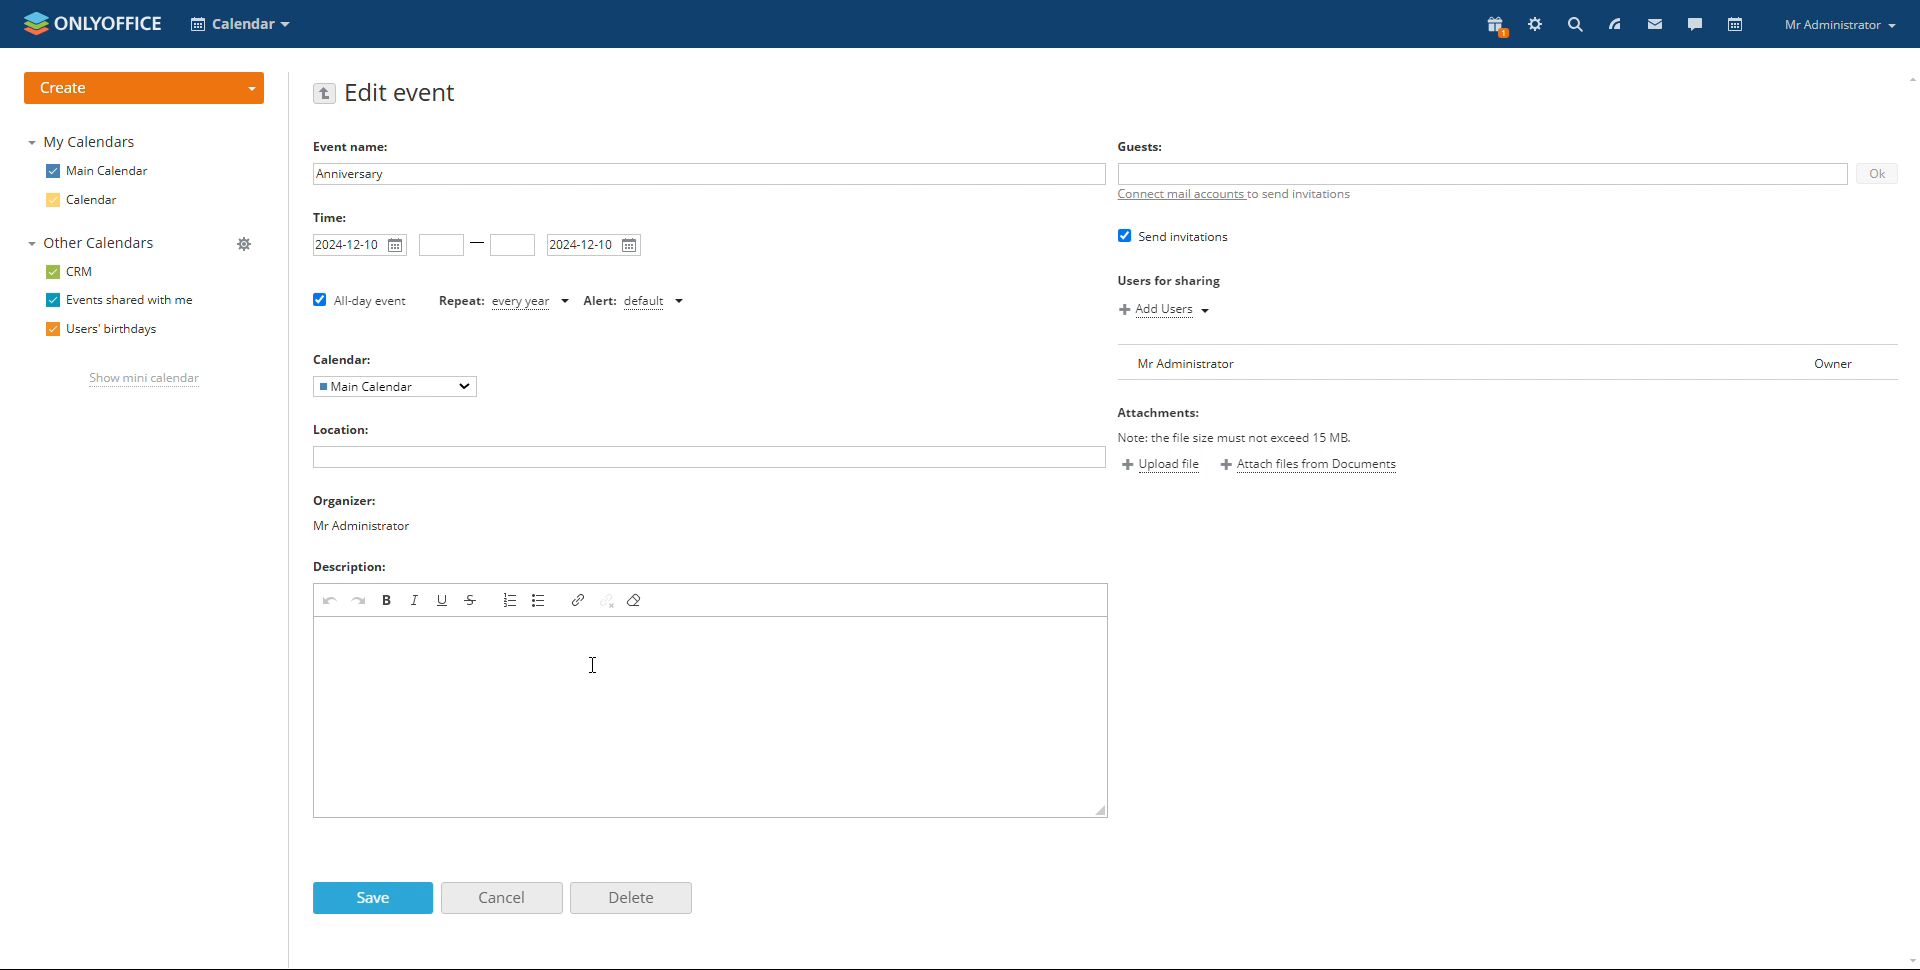  What do you see at coordinates (708, 457) in the screenshot?
I see `add location` at bounding box center [708, 457].